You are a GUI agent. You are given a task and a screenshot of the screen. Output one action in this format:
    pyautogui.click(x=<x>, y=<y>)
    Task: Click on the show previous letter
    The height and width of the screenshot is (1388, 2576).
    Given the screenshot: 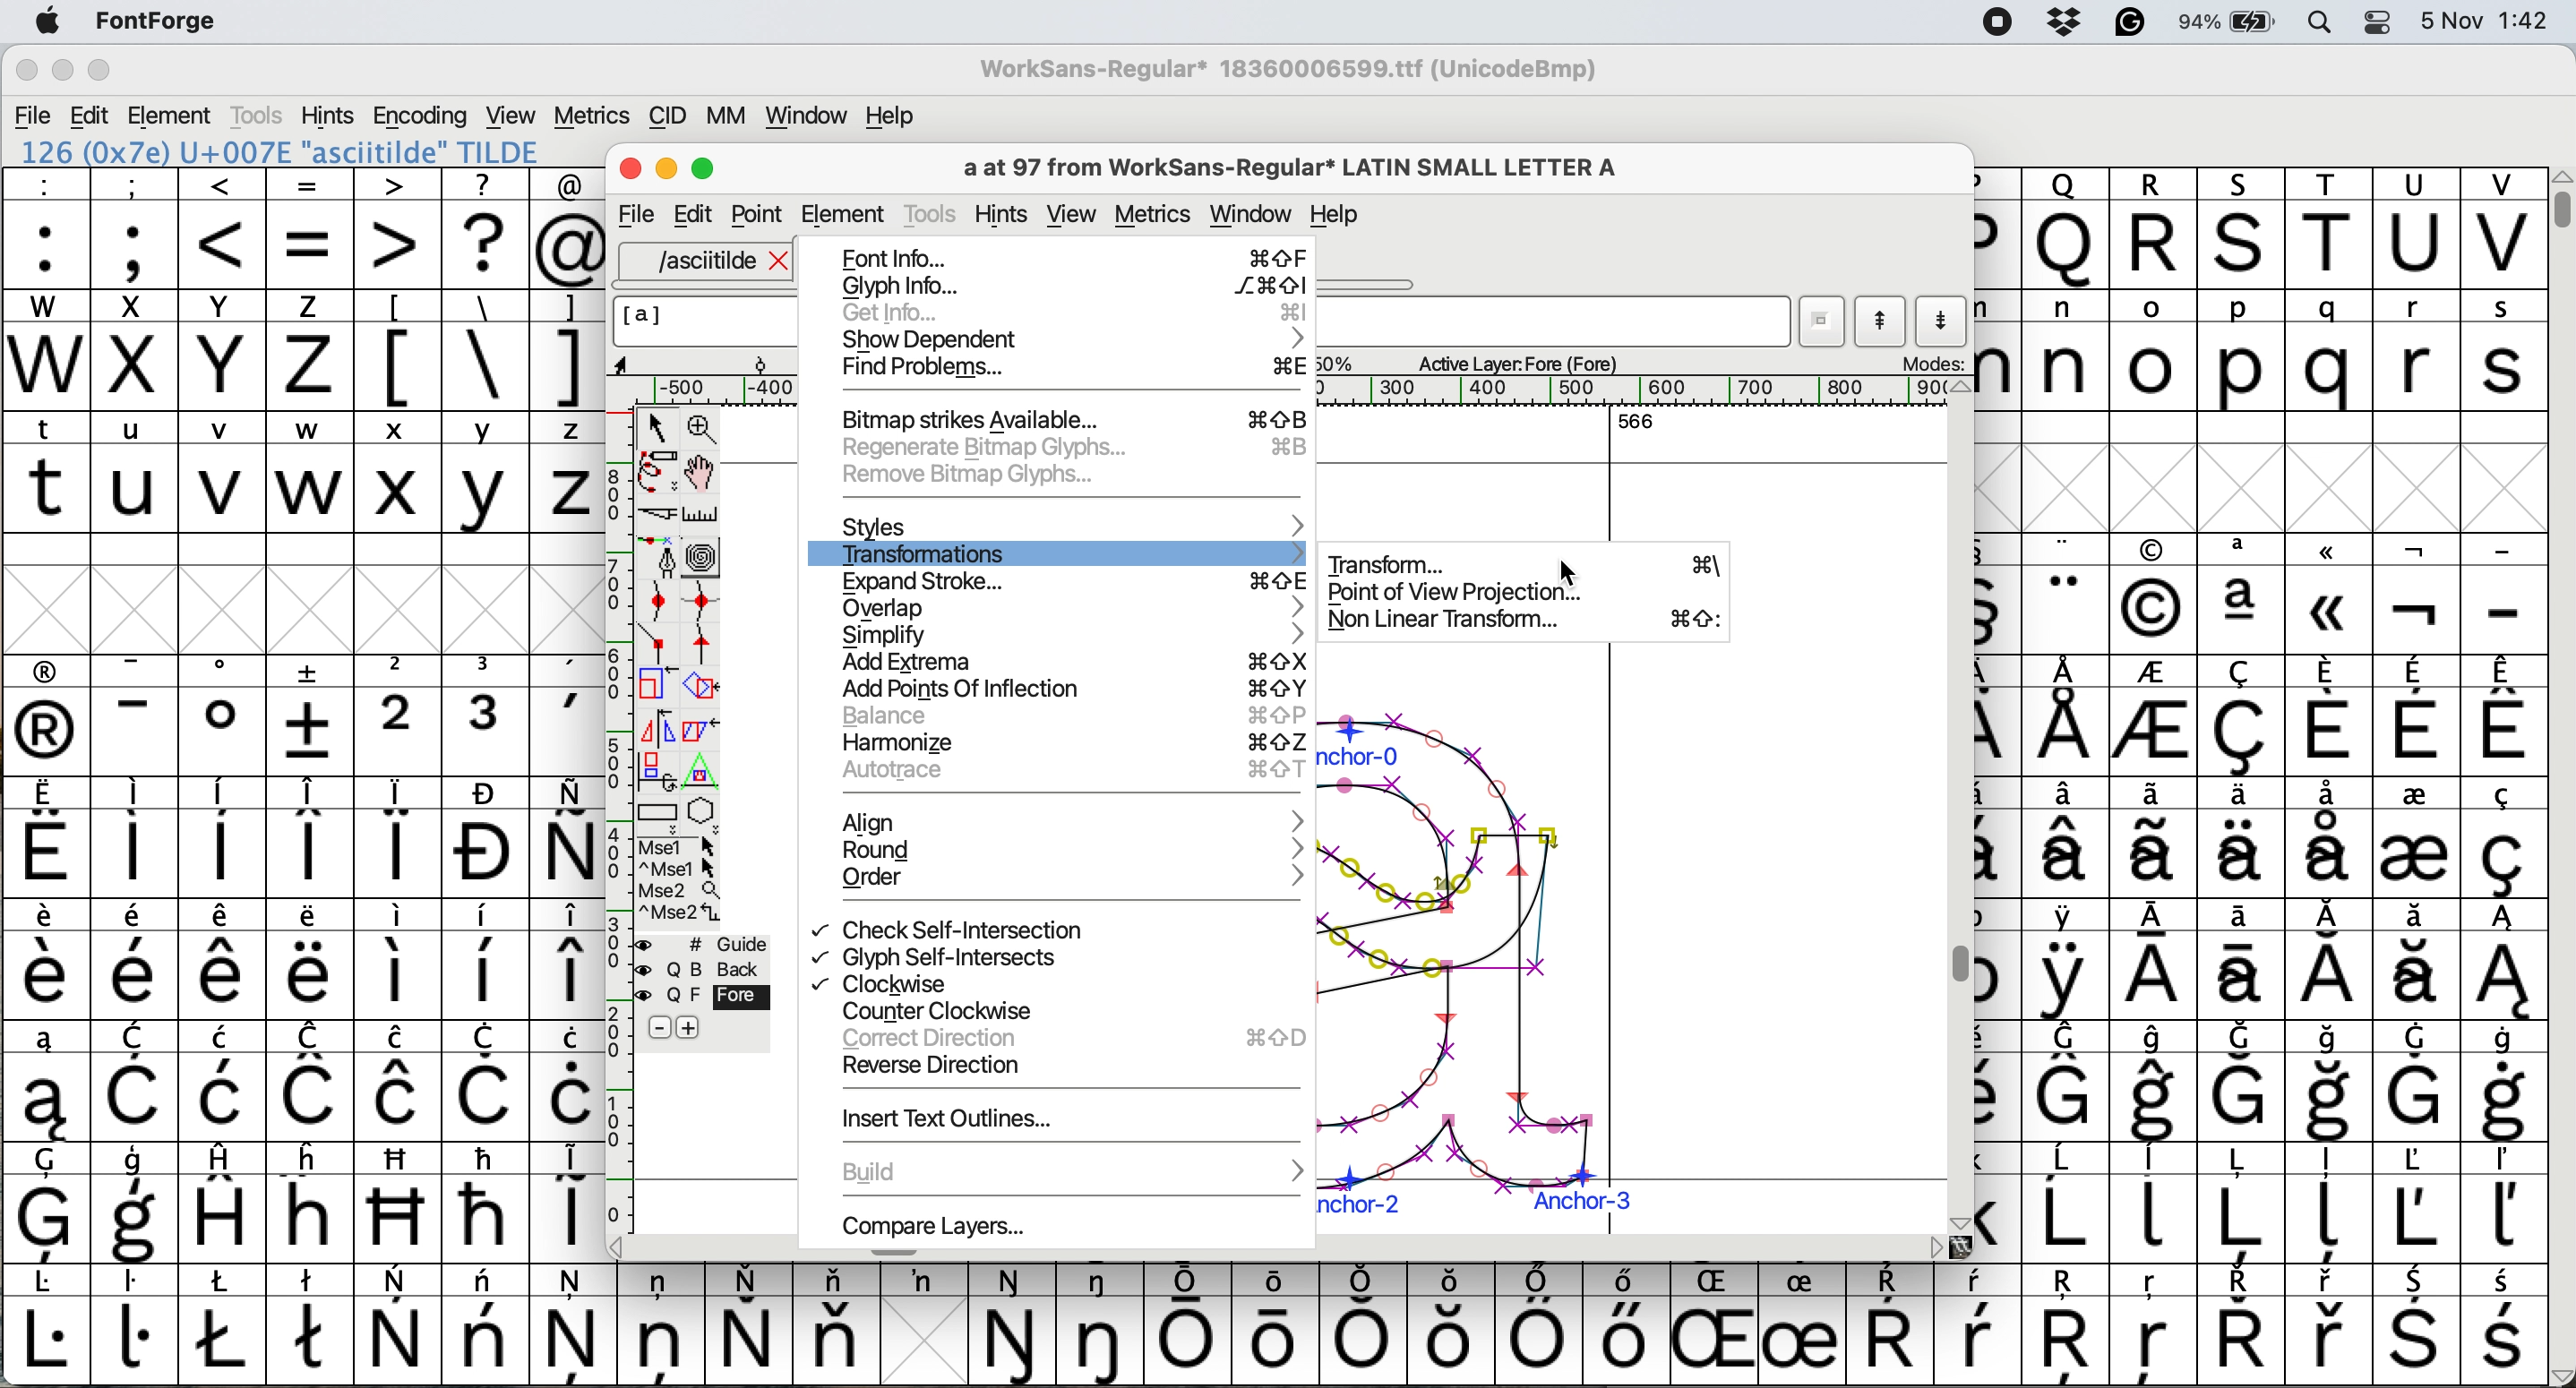 What is the action you would take?
    pyautogui.click(x=1881, y=321)
    